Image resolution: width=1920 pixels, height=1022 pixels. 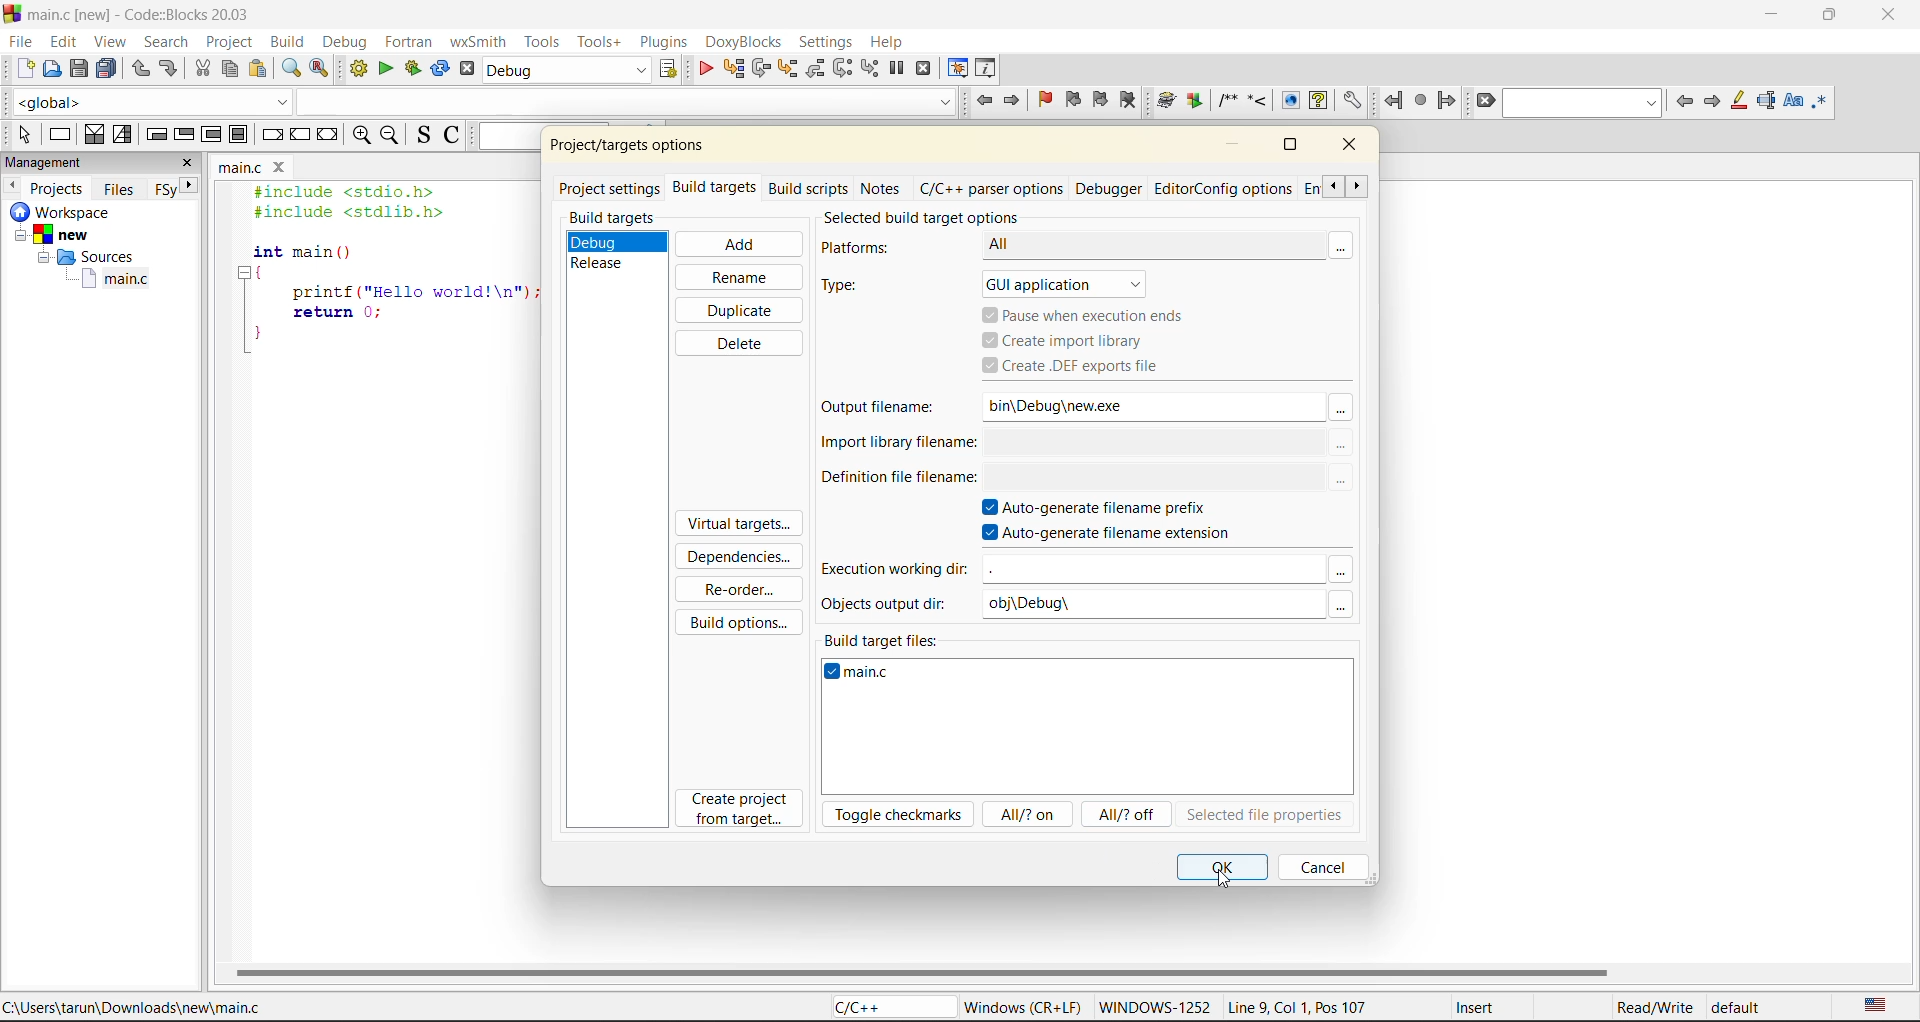 I want to click on new, so click(x=80, y=234).